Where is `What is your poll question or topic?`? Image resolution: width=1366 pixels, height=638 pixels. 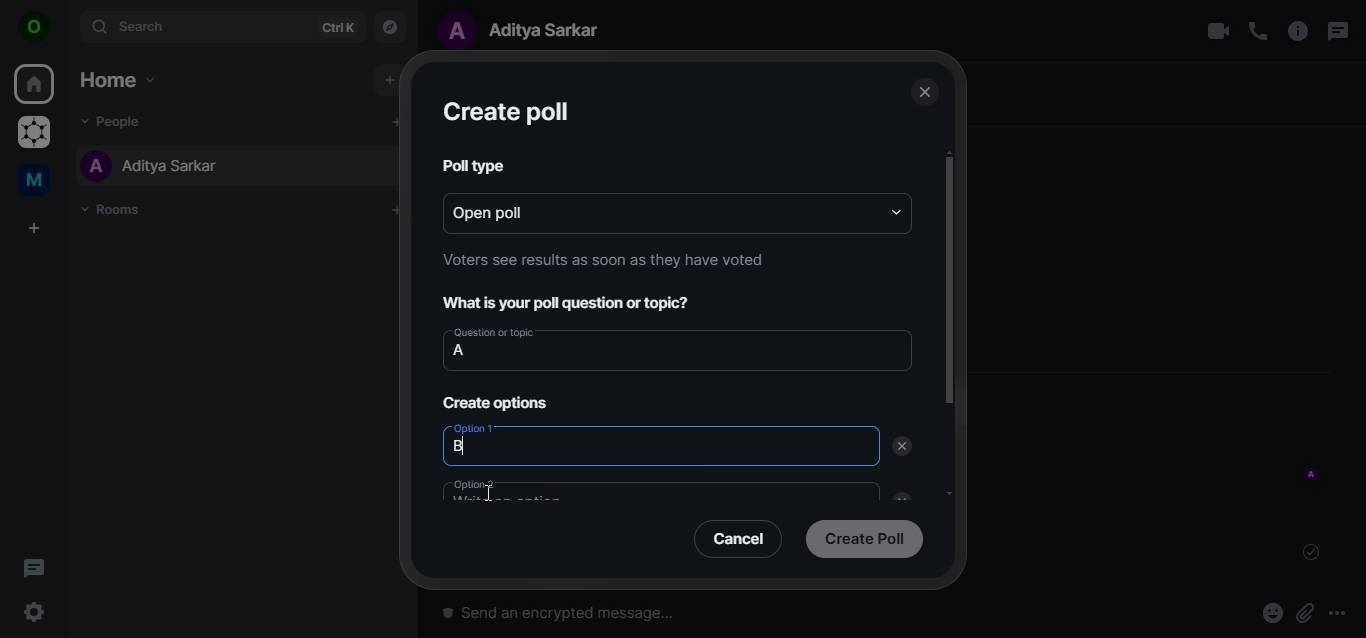
What is your poll question or topic? is located at coordinates (573, 304).